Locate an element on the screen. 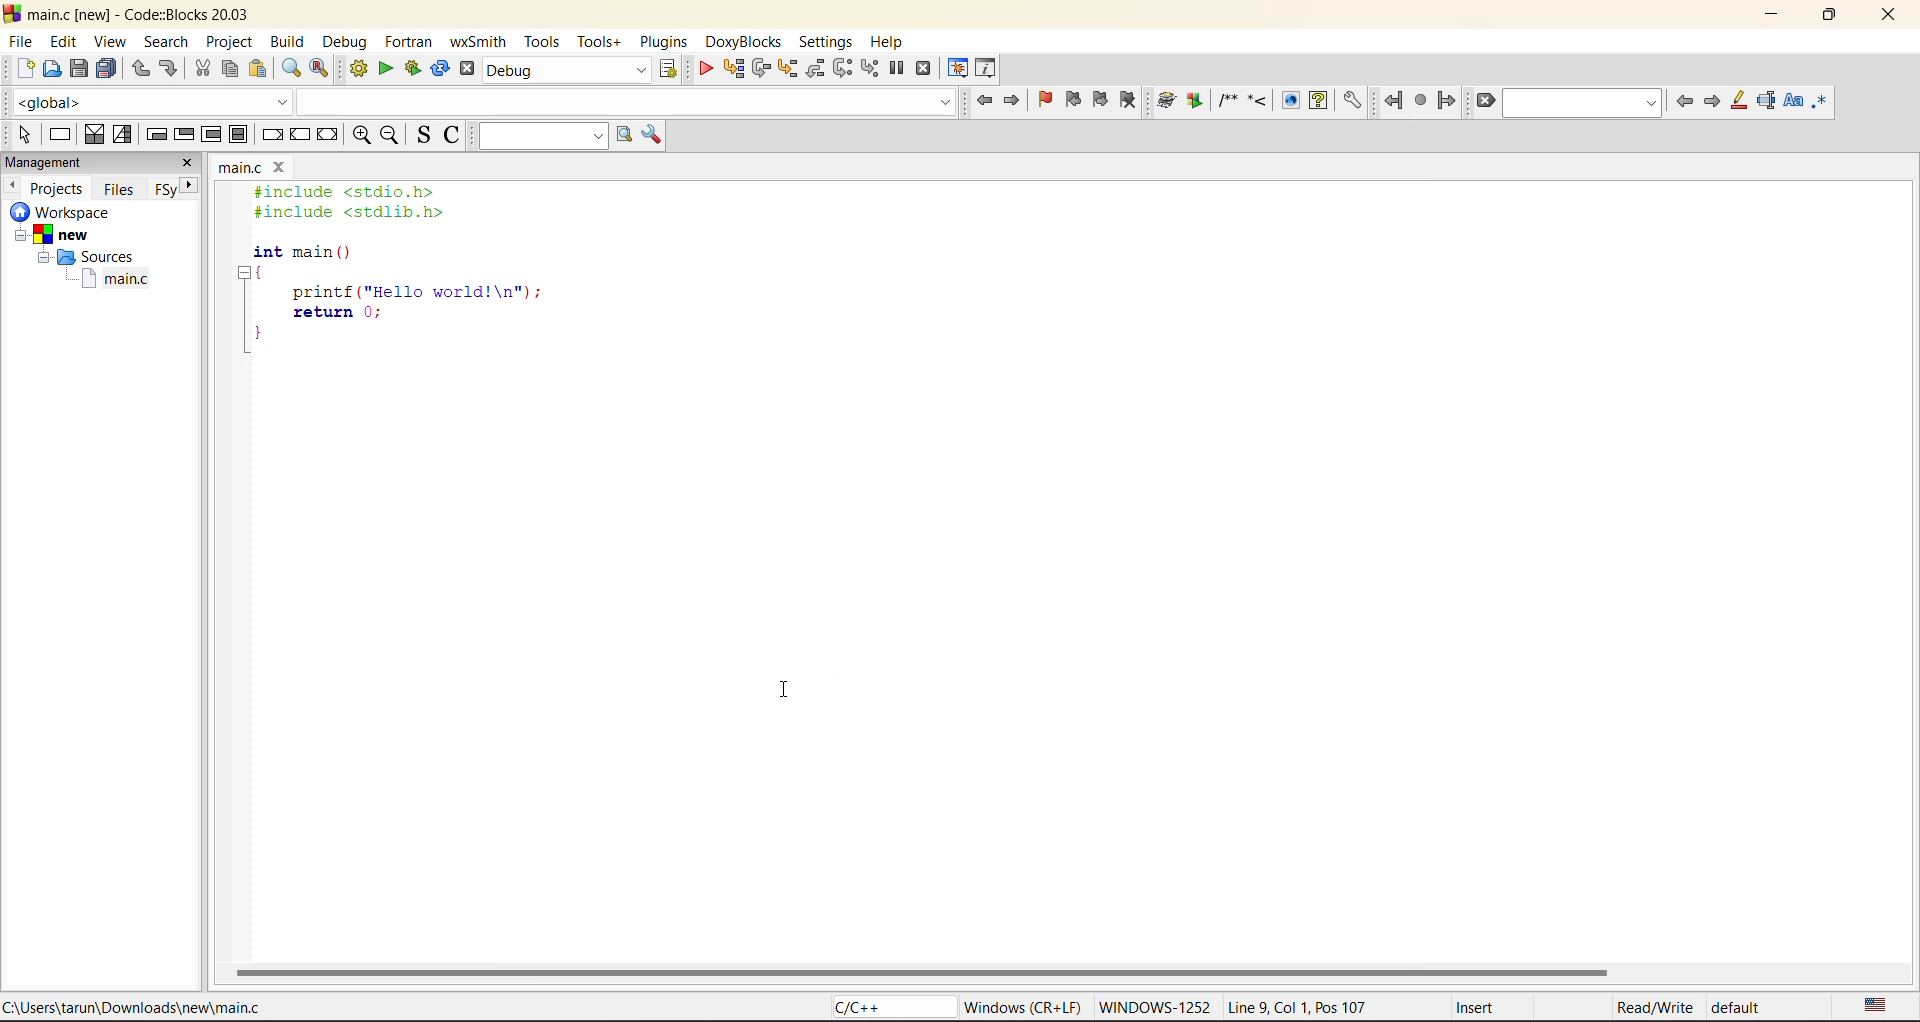  projects is located at coordinates (59, 188).